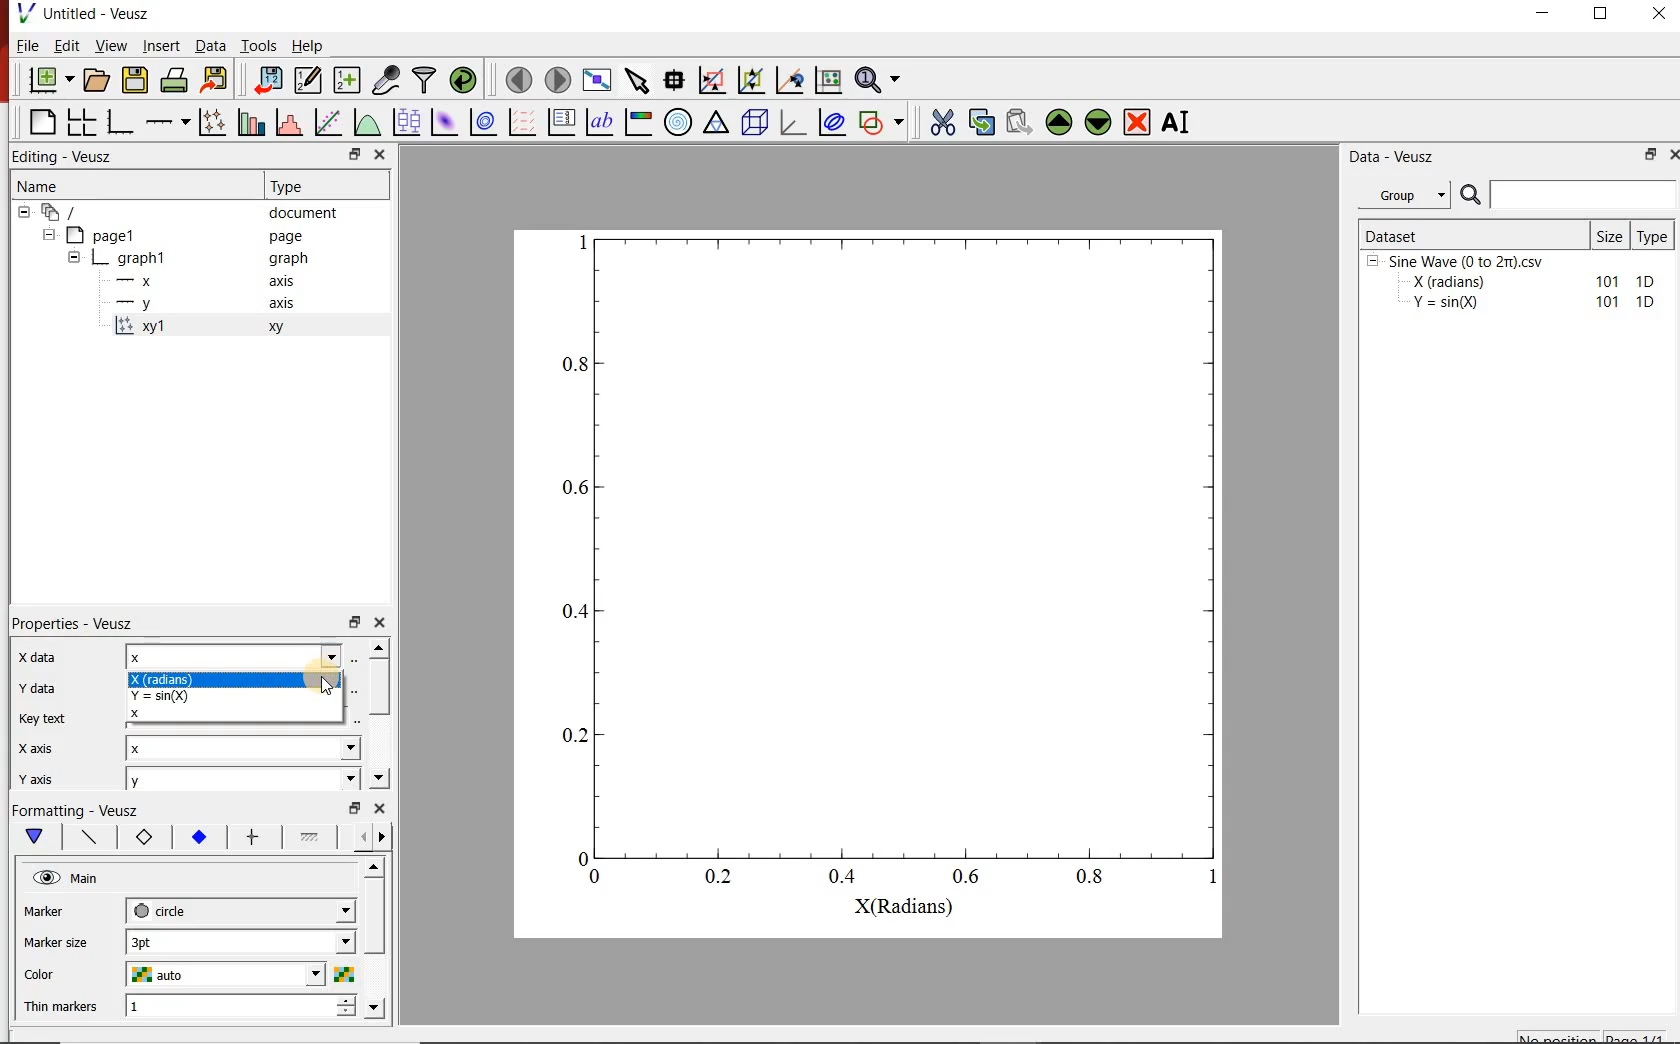 Image resolution: width=1680 pixels, height=1044 pixels. I want to click on Data, so click(209, 45).